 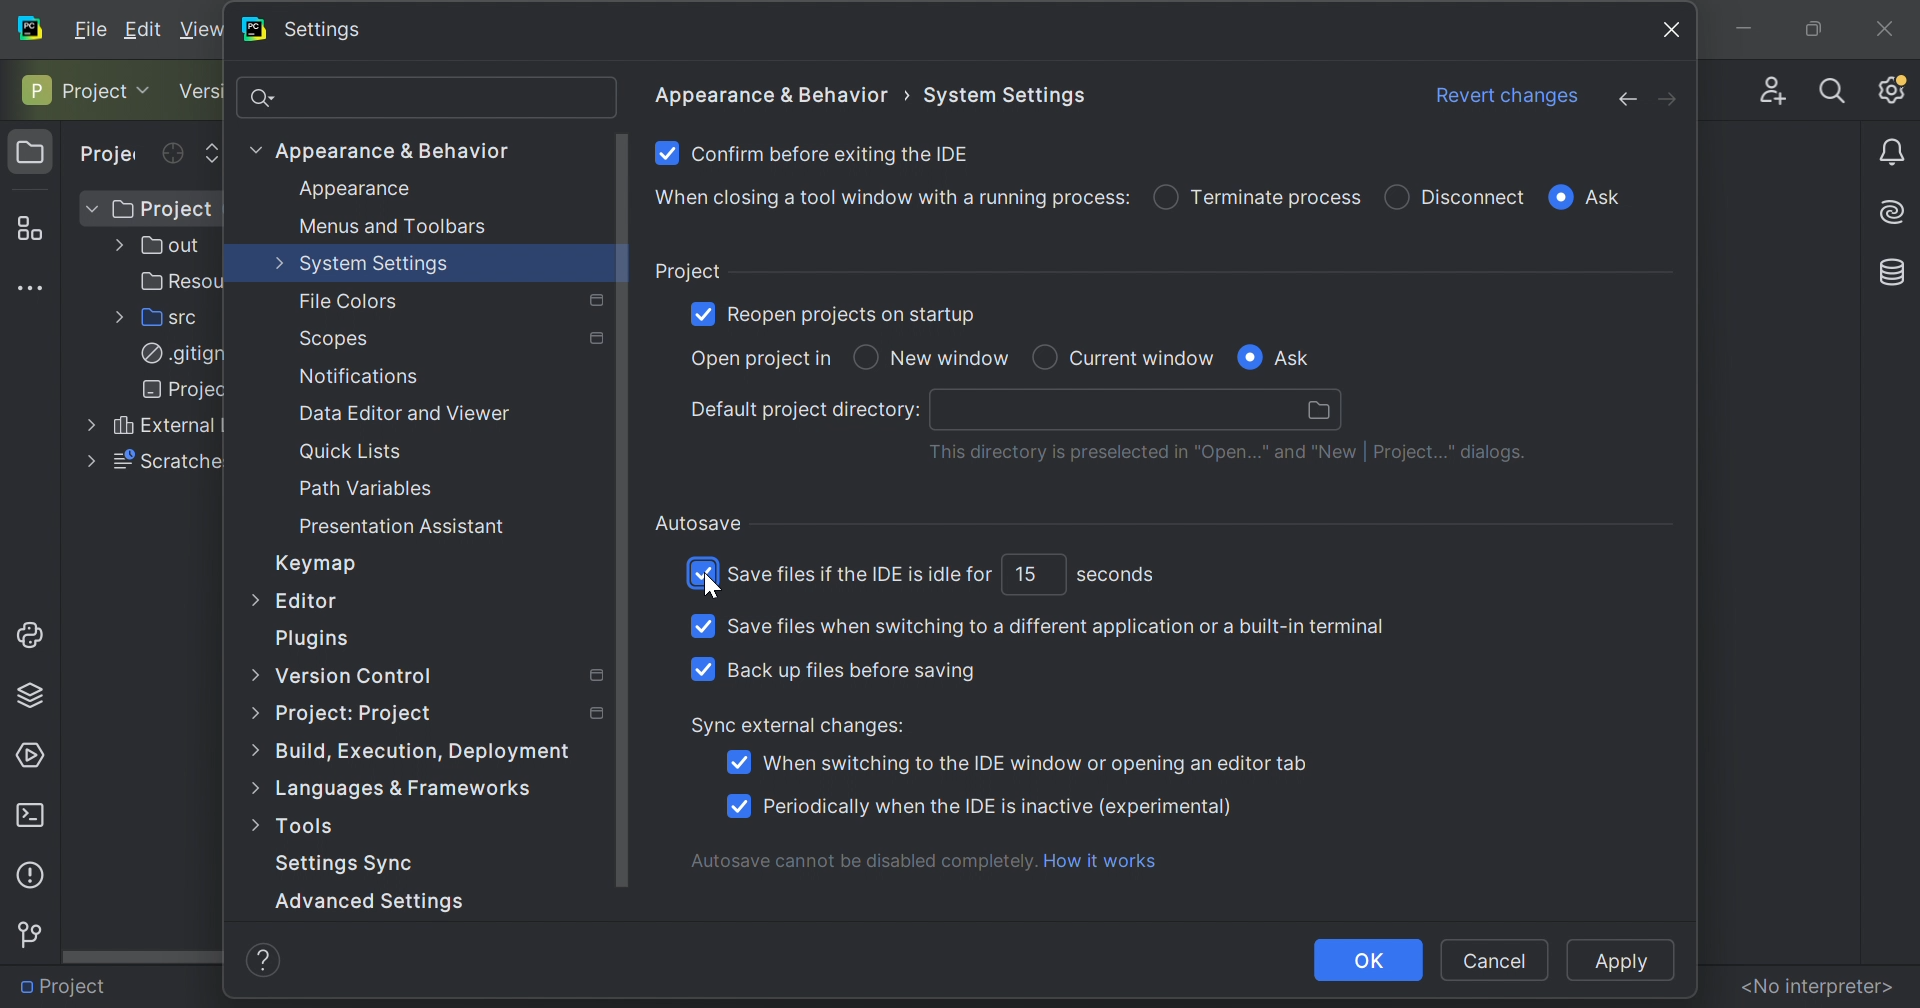 What do you see at coordinates (353, 715) in the screenshot?
I see `Project: Project` at bounding box center [353, 715].